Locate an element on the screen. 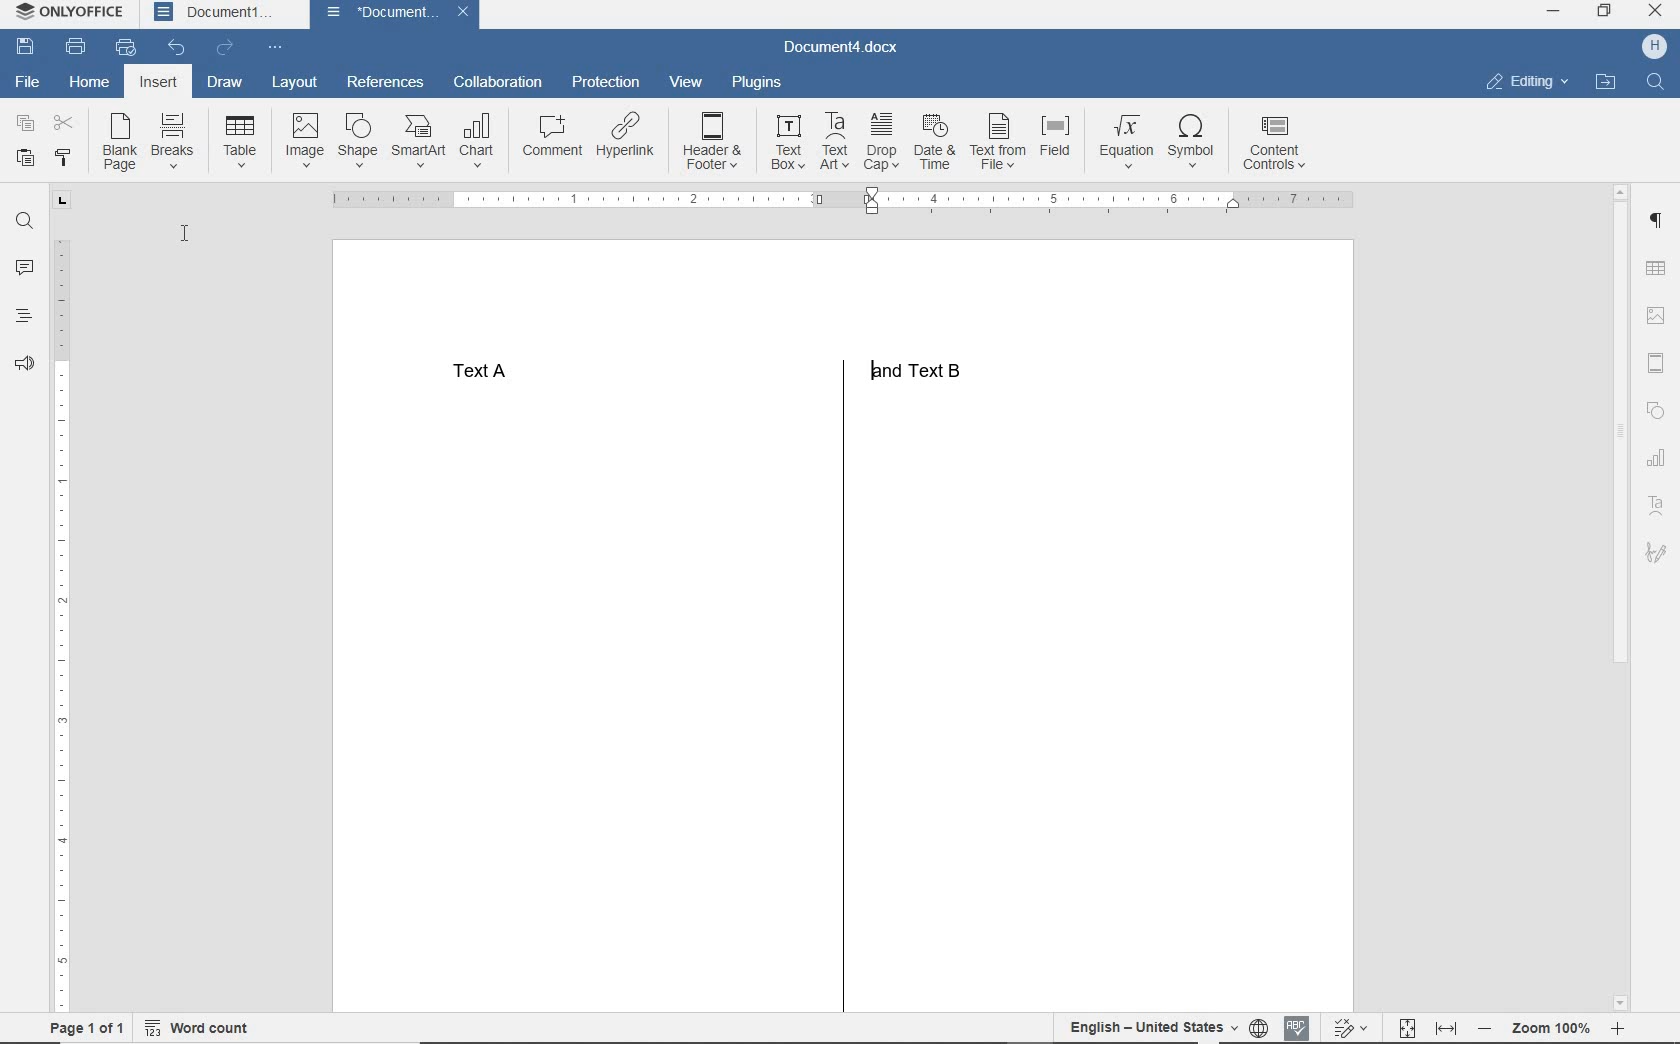 The width and height of the screenshot is (1680, 1044). HEADINGS is located at coordinates (24, 313).